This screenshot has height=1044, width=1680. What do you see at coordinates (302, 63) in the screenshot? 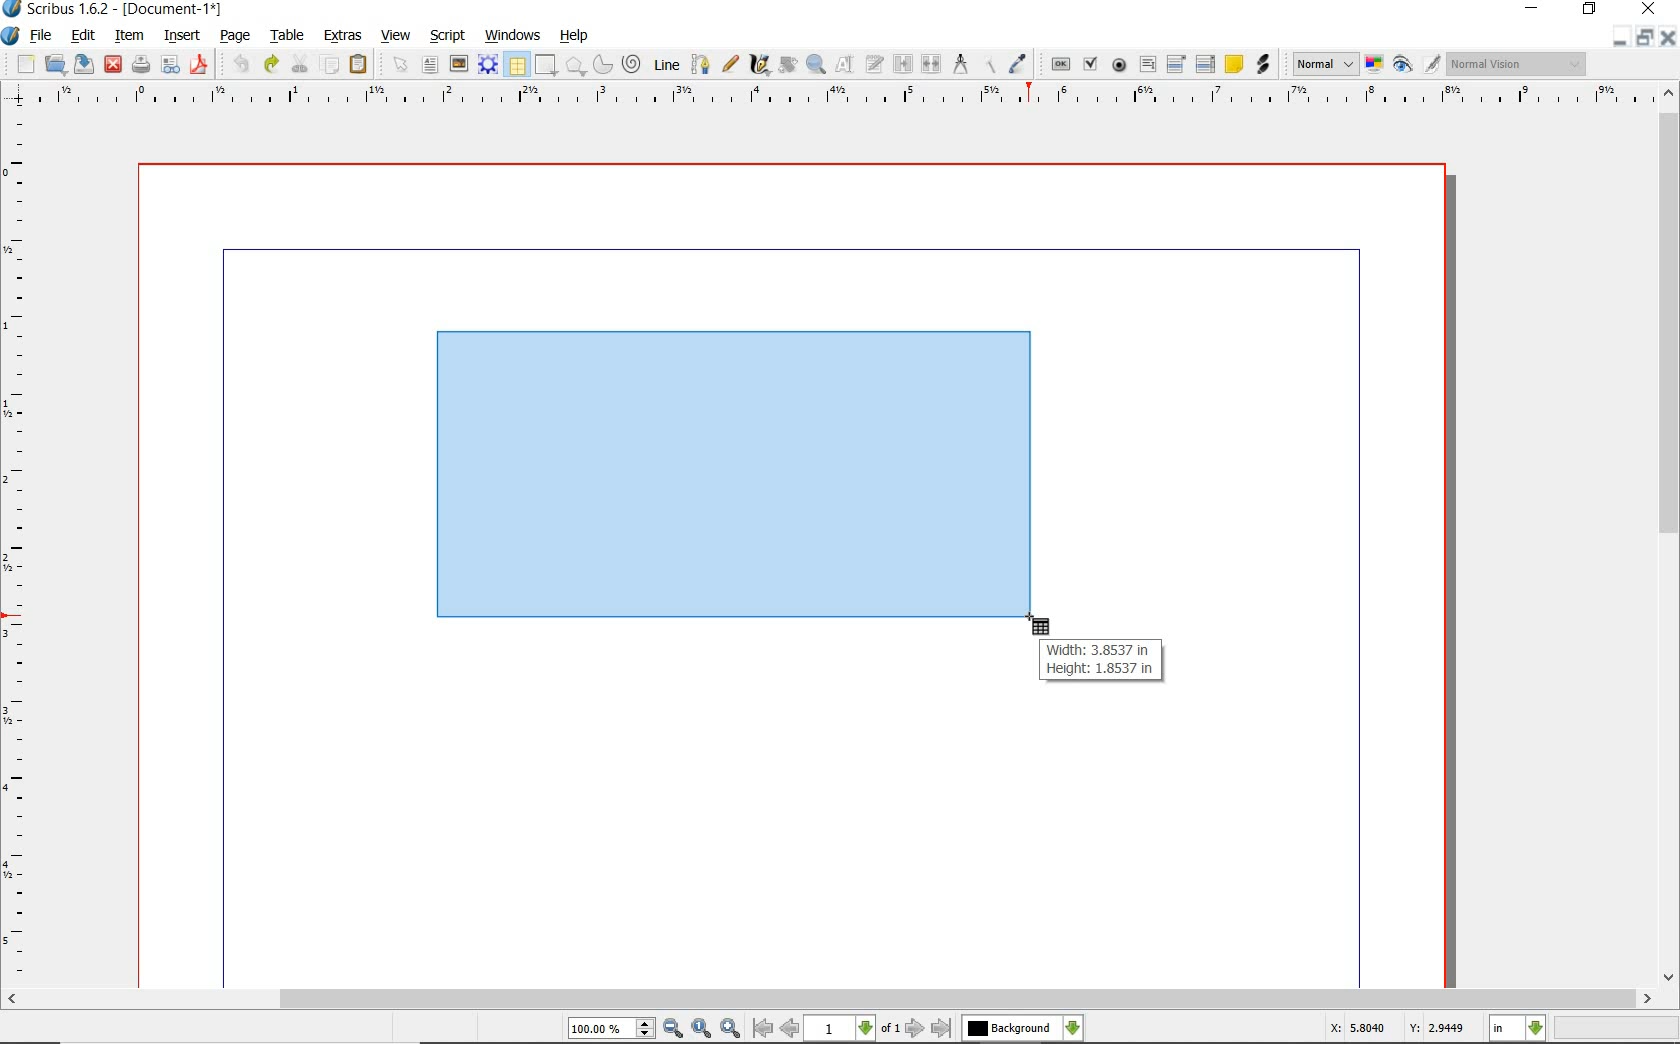
I see `cut` at bounding box center [302, 63].